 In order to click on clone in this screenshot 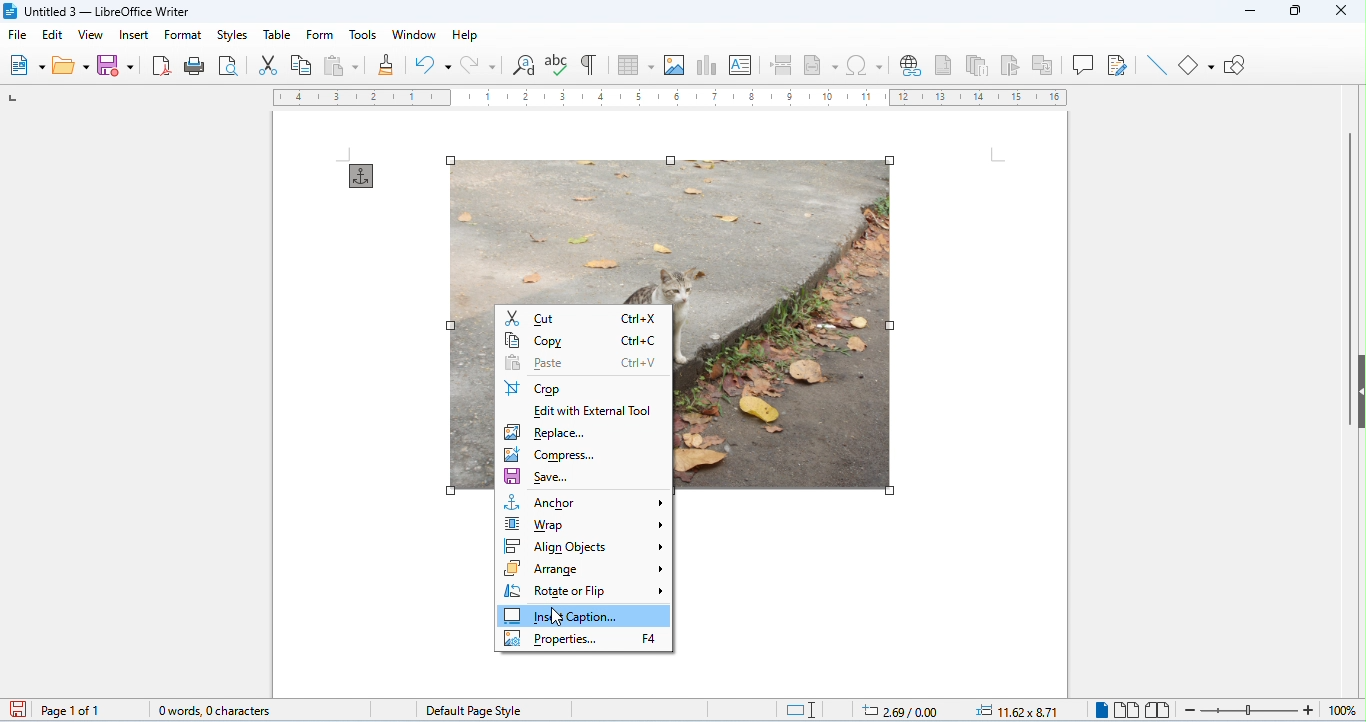, I will do `click(388, 64)`.